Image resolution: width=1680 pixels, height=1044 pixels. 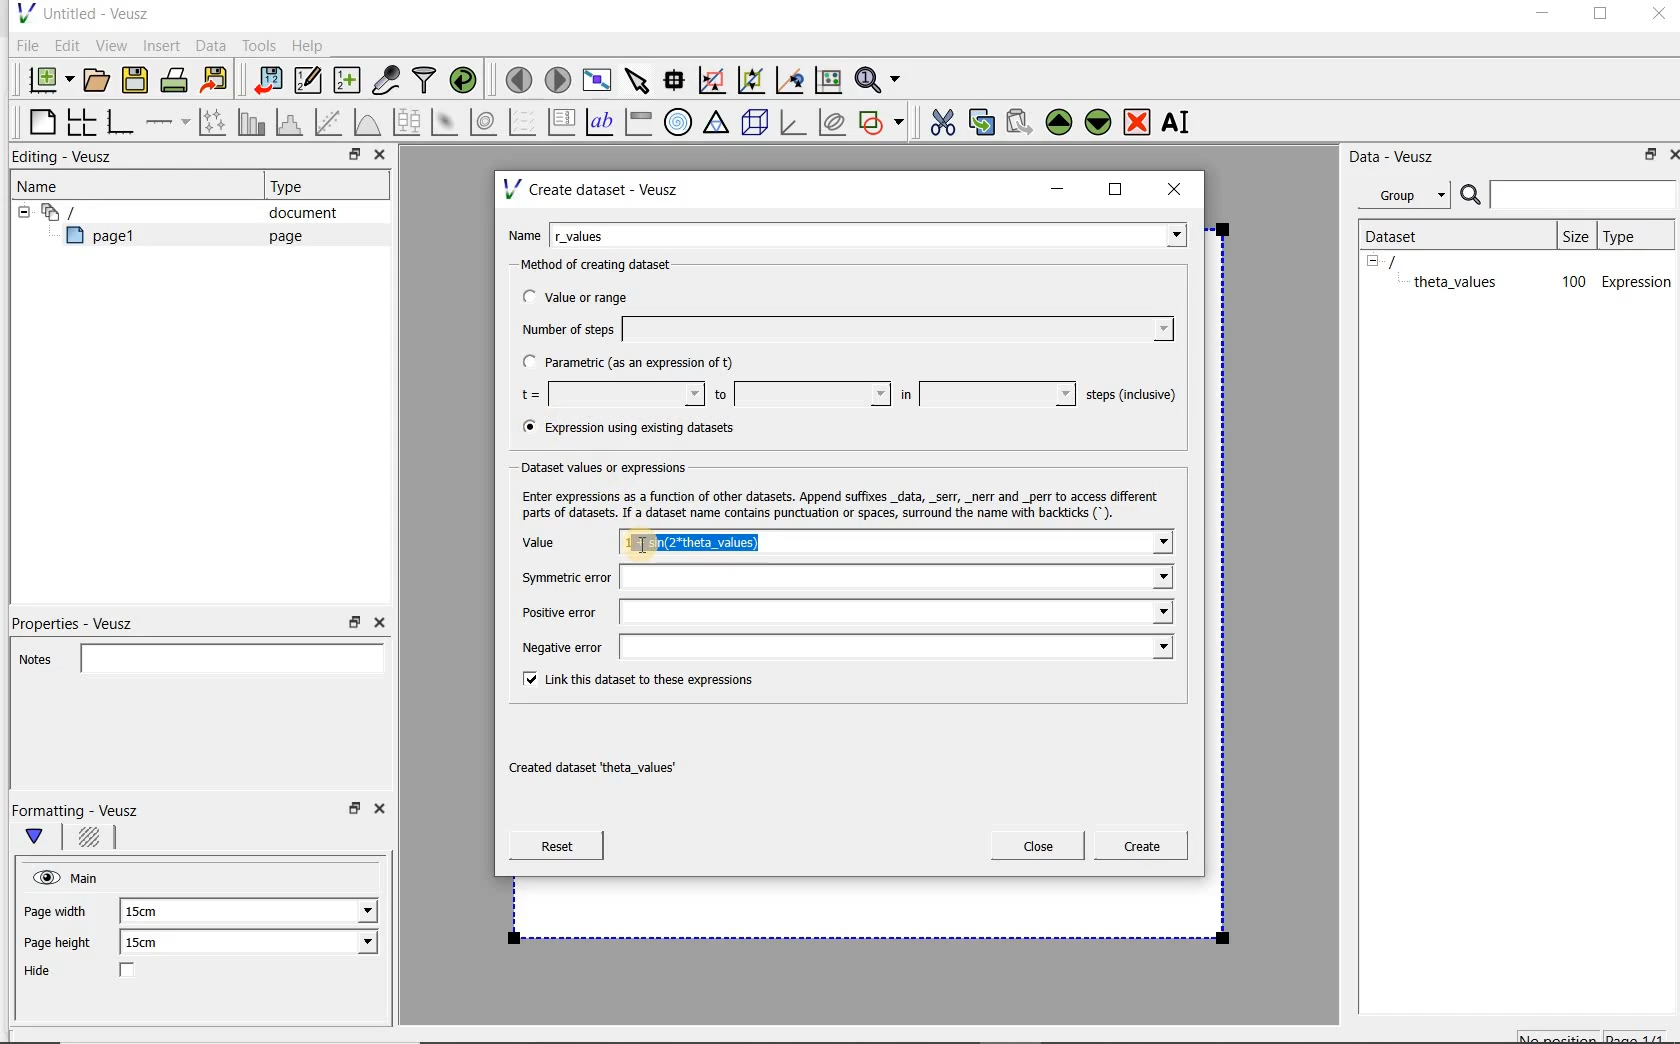 I want to click on Reset, so click(x=556, y=846).